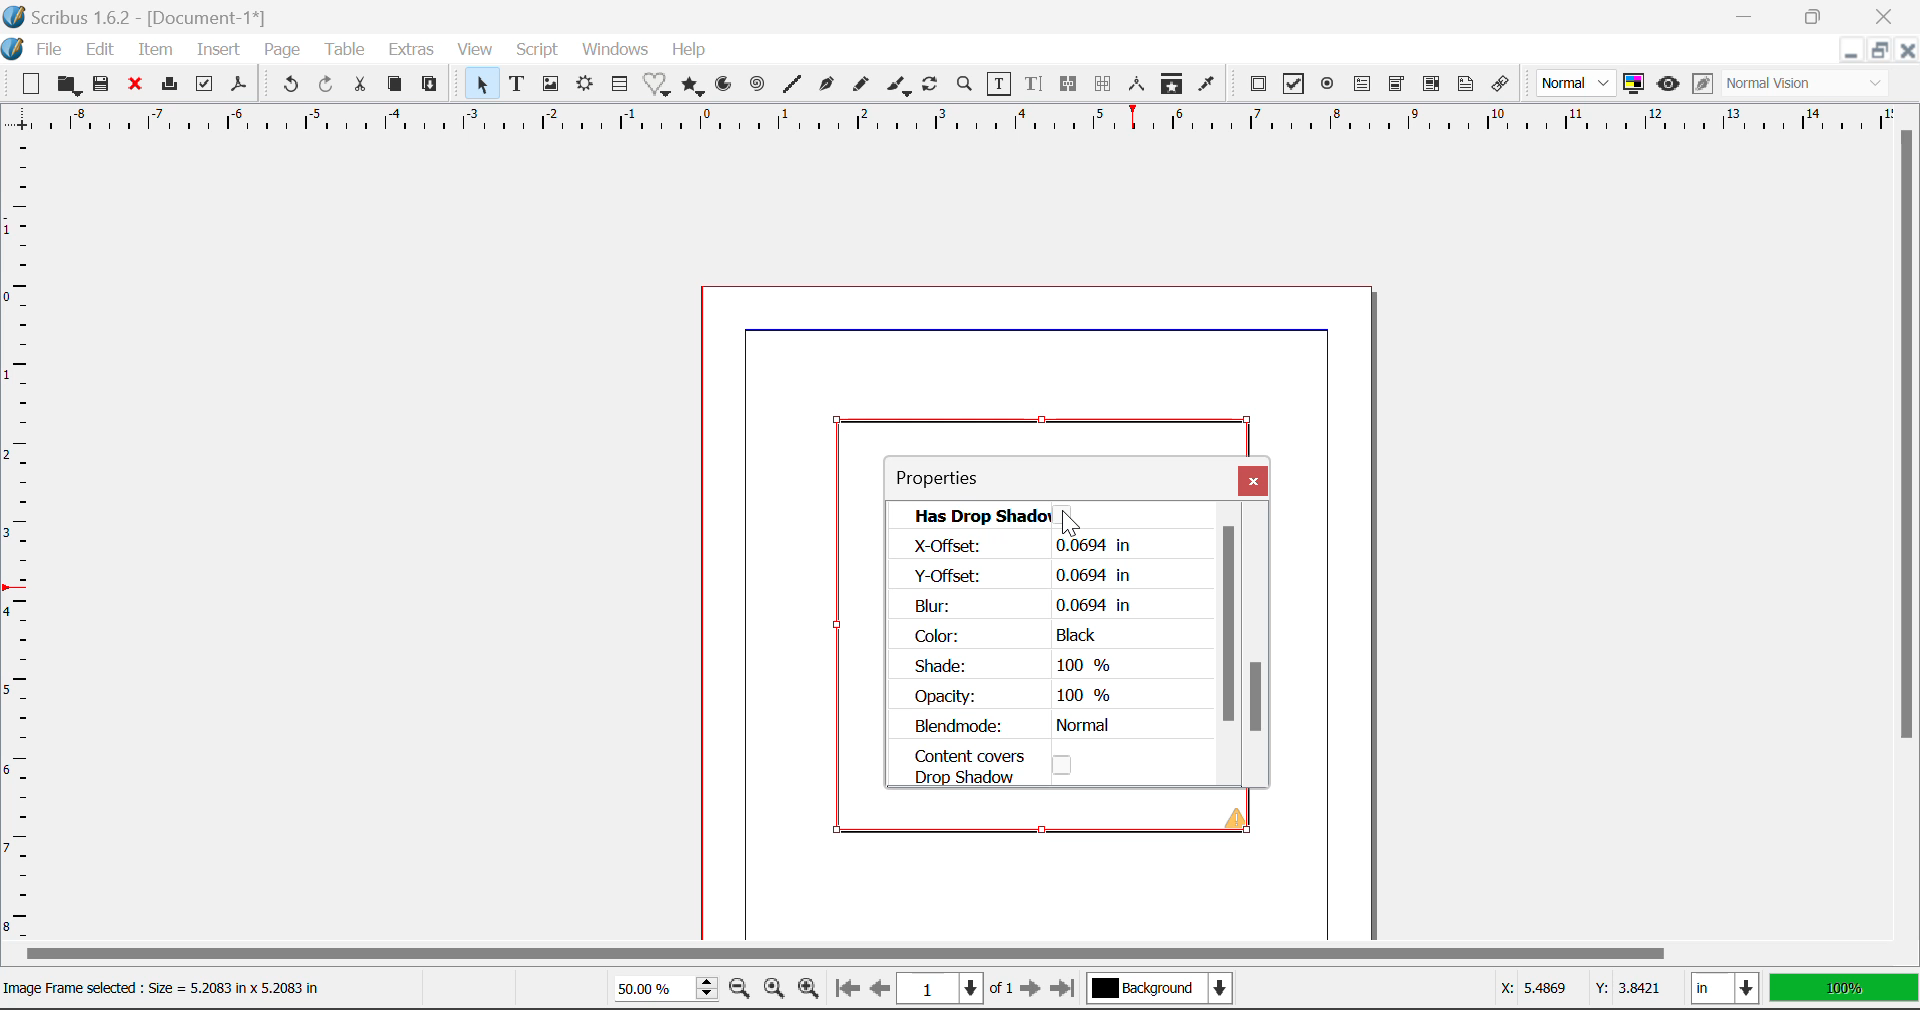 This screenshot has width=1920, height=1010. What do you see at coordinates (14, 50) in the screenshot?
I see `Logo` at bounding box center [14, 50].